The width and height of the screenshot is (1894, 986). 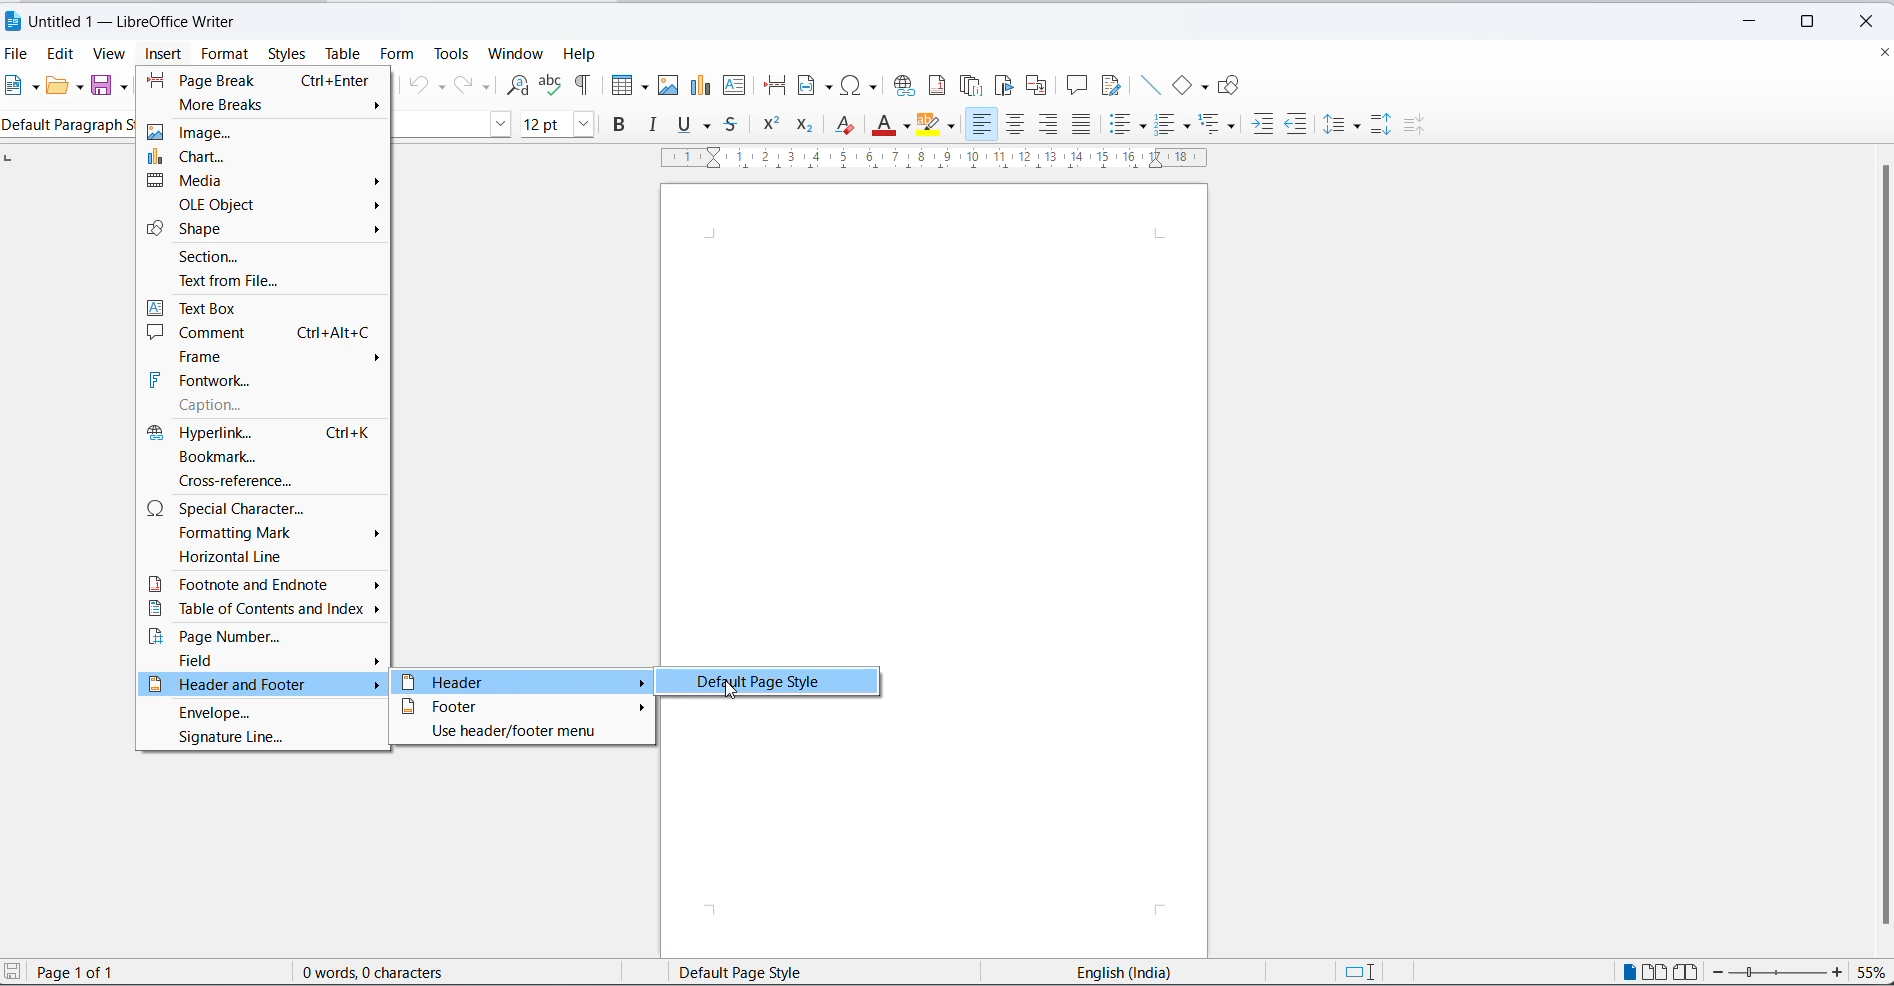 What do you see at coordinates (1780, 974) in the screenshot?
I see `zoom slider` at bounding box center [1780, 974].